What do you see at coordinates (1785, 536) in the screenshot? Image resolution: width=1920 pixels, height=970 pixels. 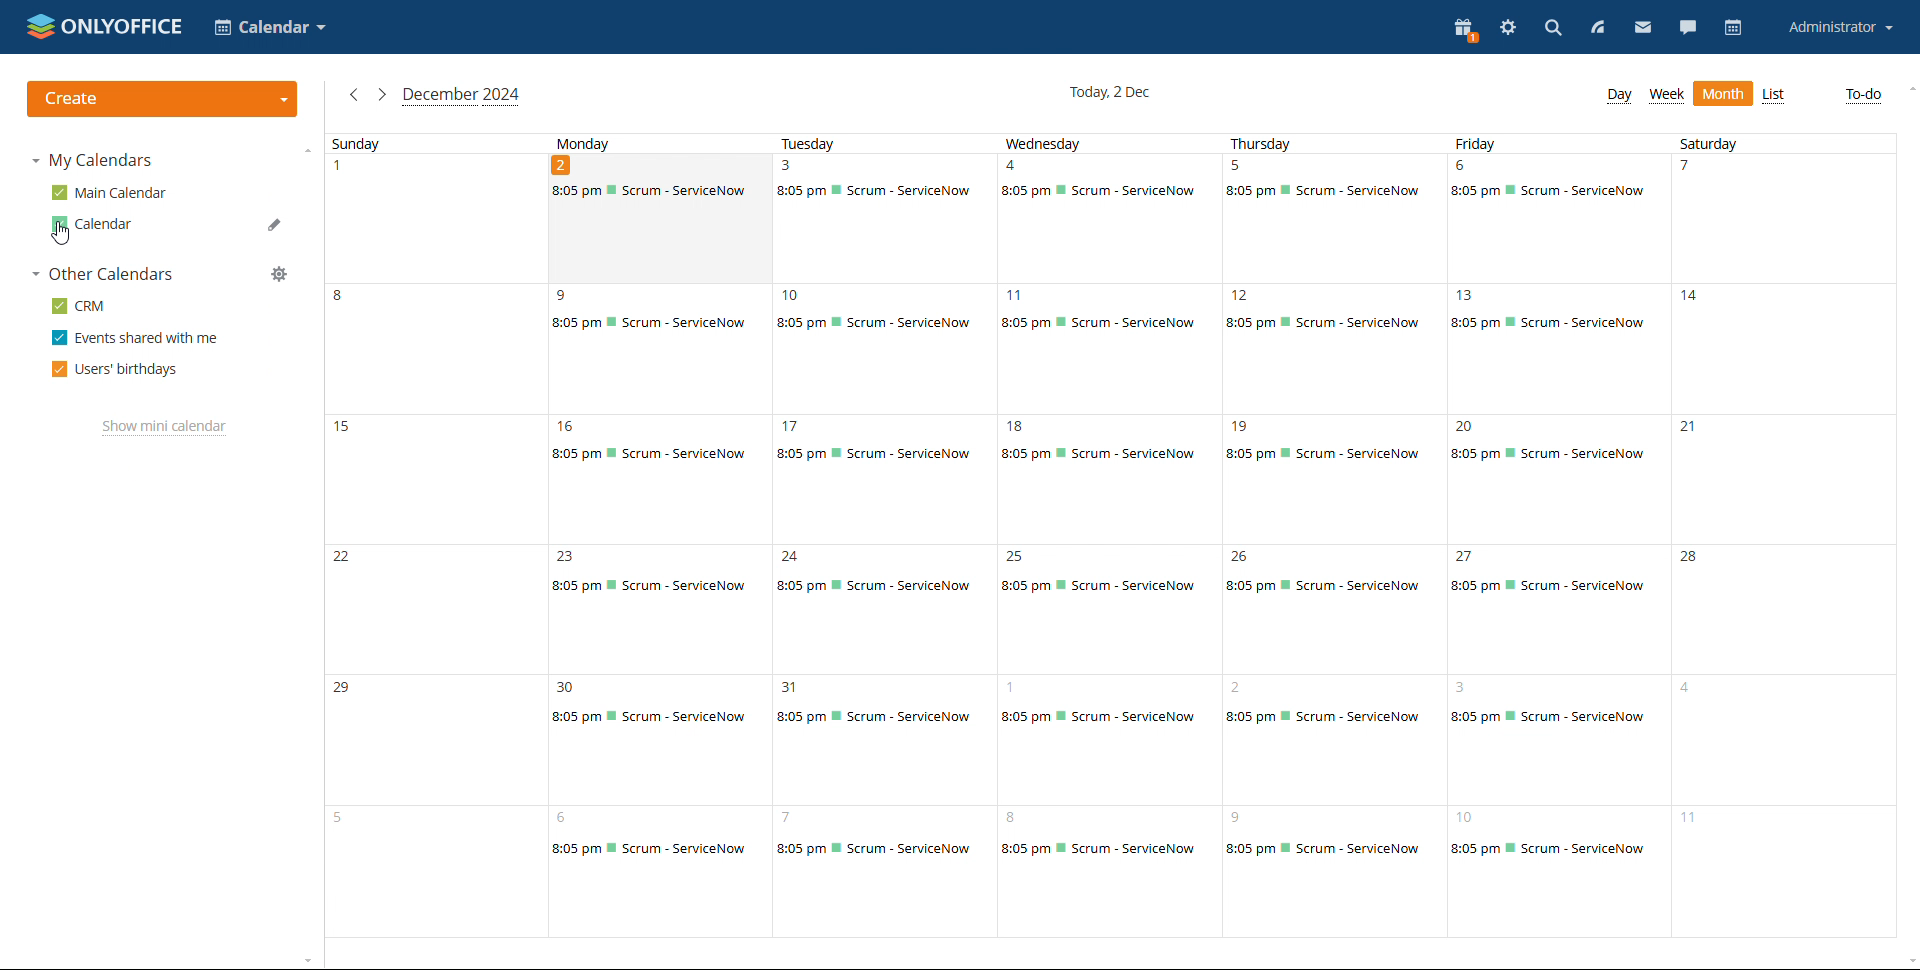 I see `saturday` at bounding box center [1785, 536].